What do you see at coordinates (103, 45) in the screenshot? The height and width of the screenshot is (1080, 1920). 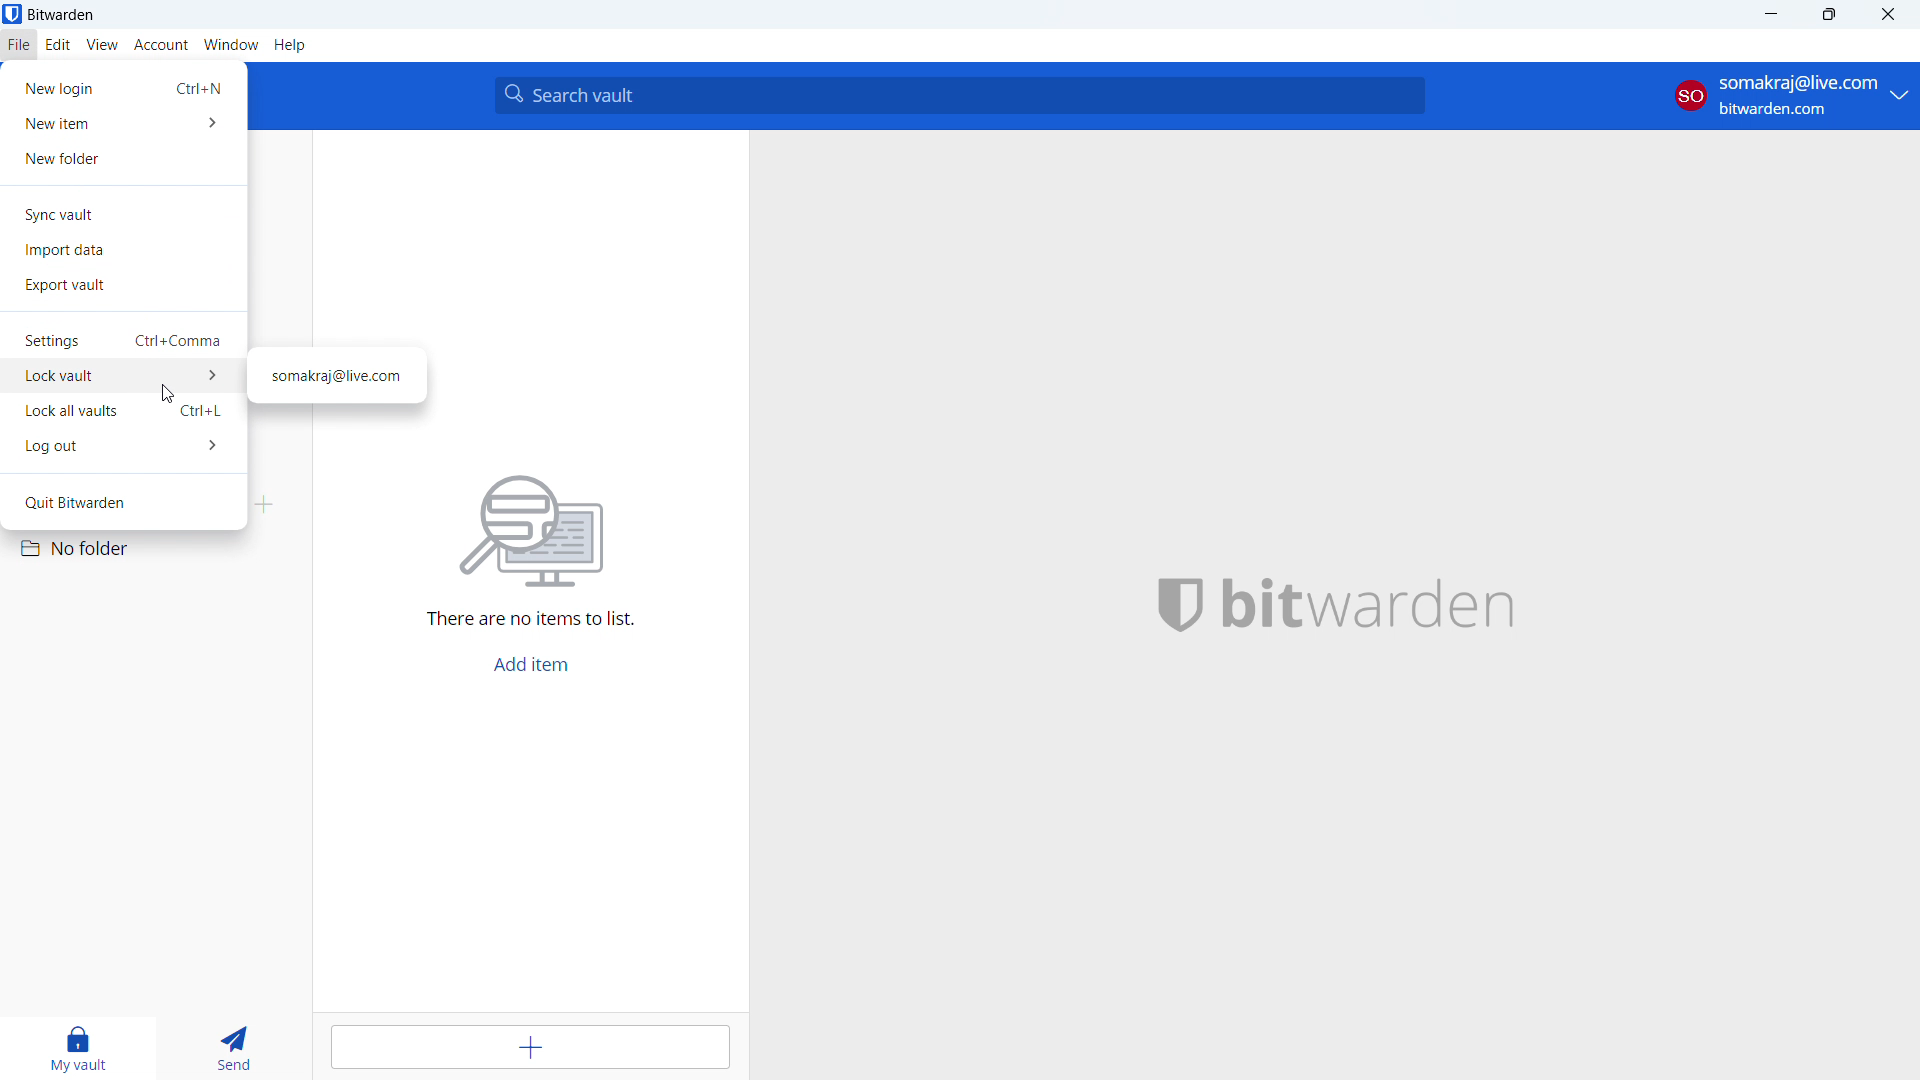 I see `view` at bounding box center [103, 45].